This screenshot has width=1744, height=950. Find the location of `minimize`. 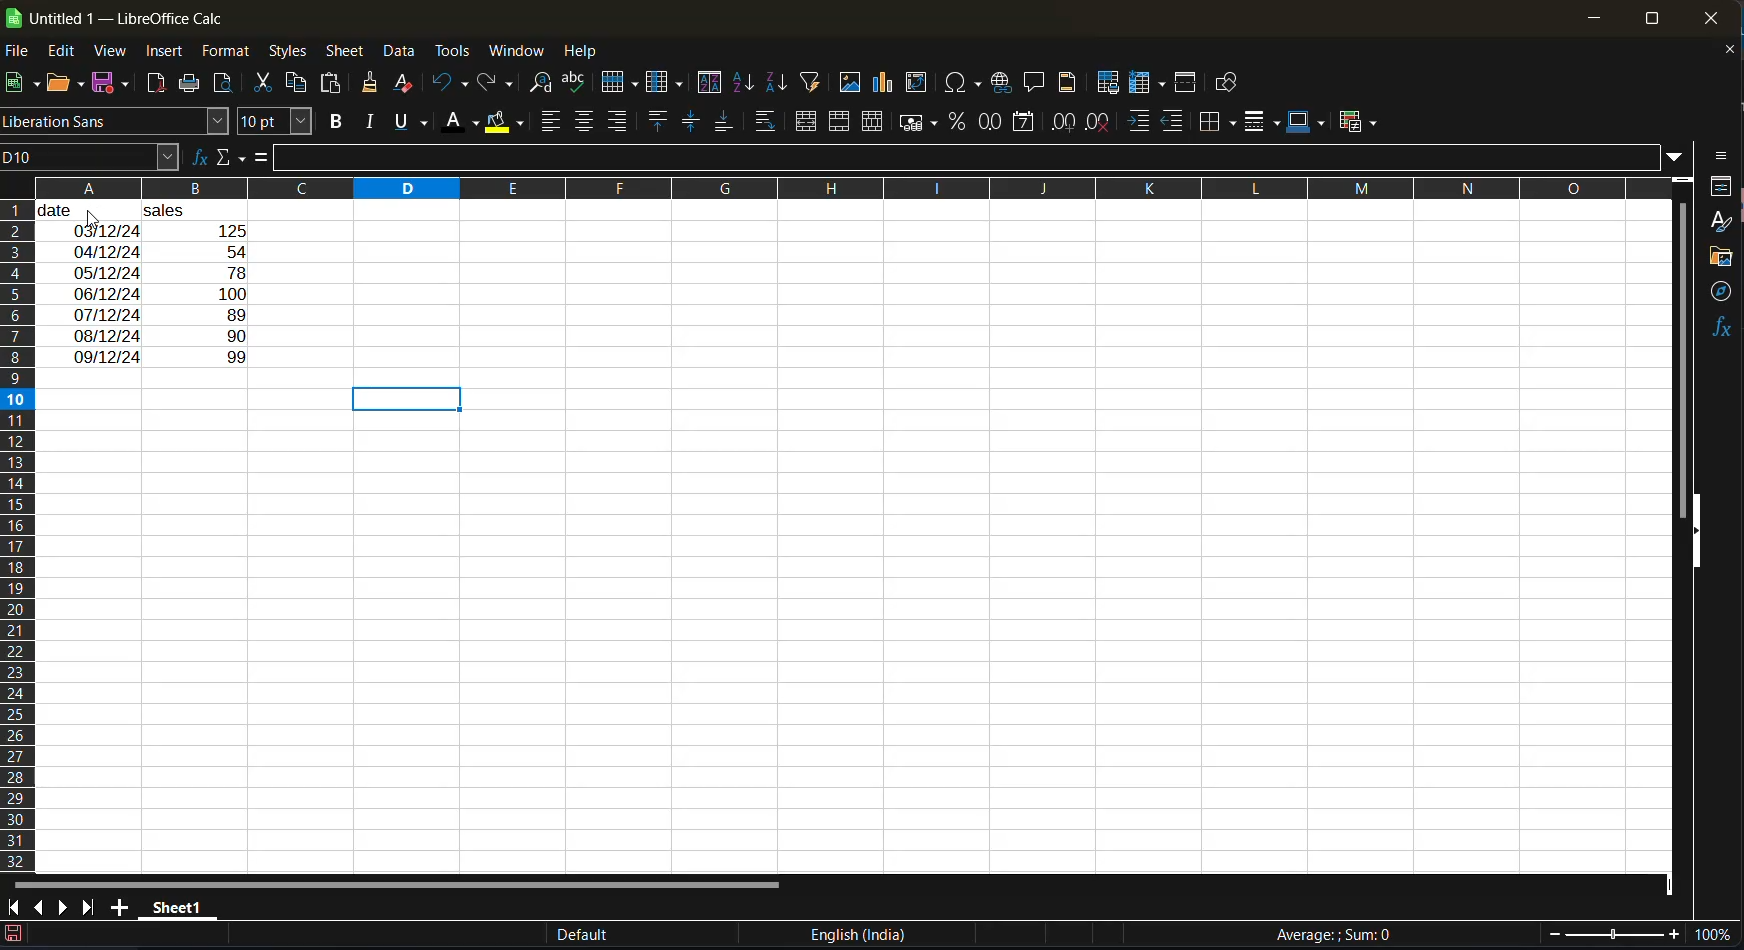

minimize is located at coordinates (1593, 19).